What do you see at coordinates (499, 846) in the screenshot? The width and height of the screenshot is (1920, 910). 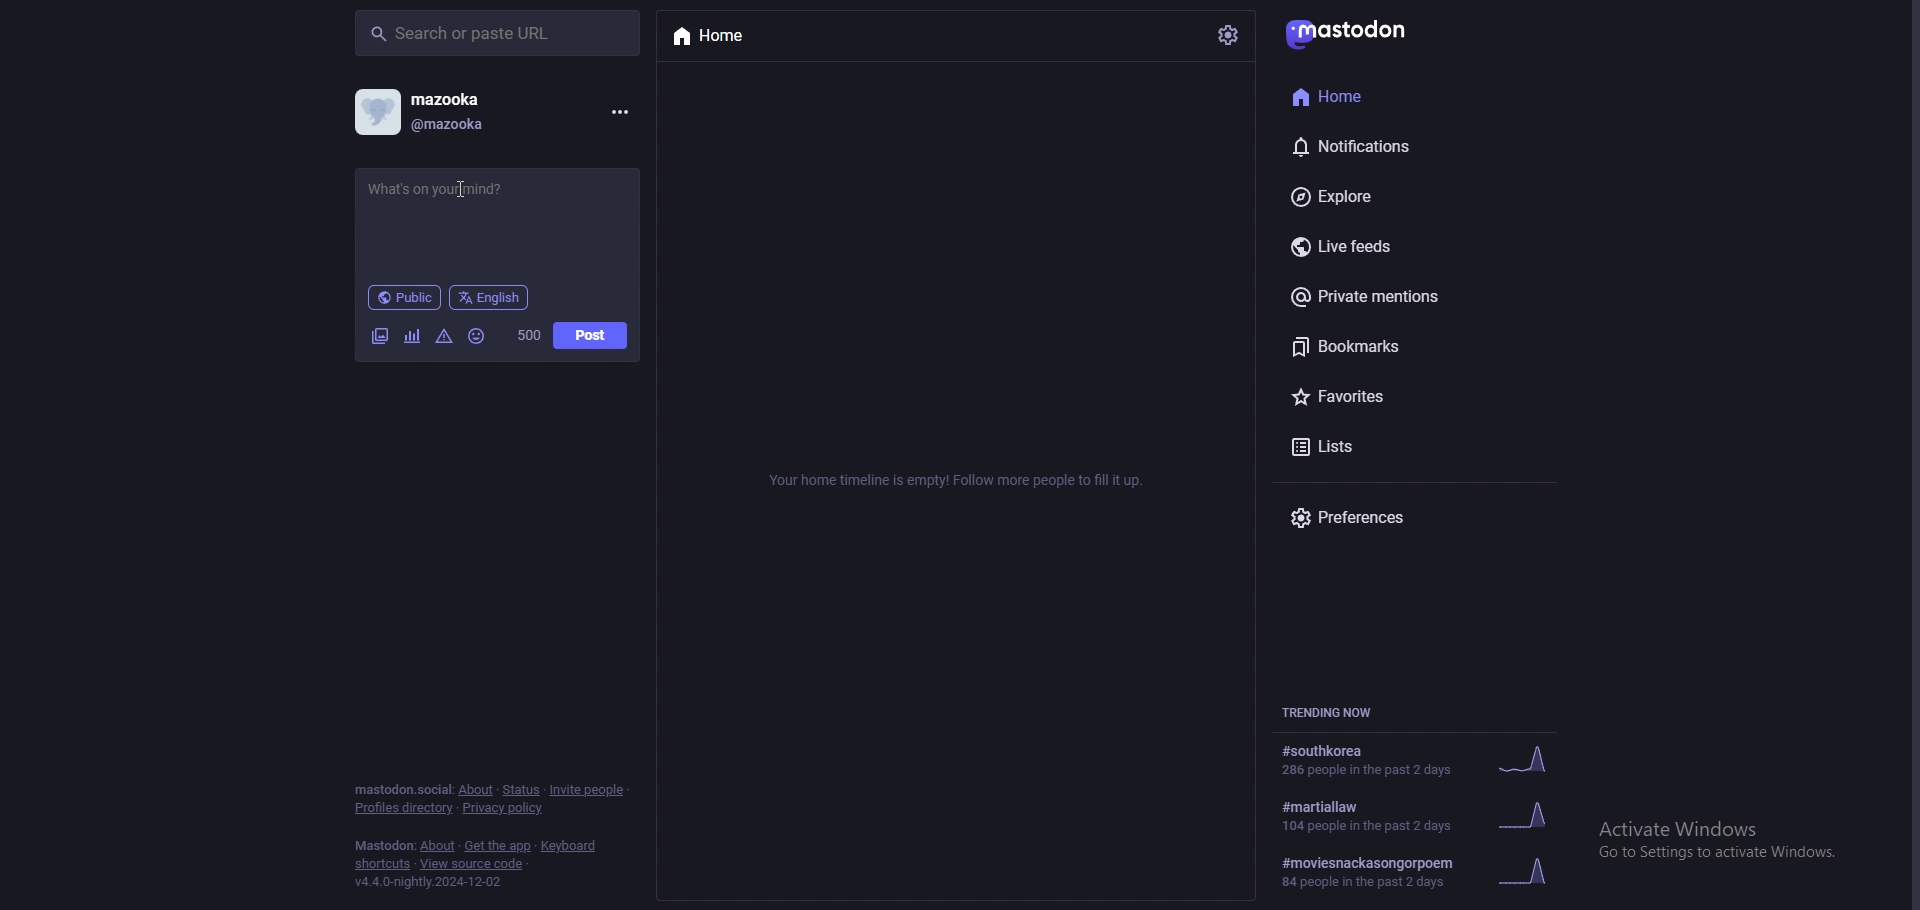 I see `get the app` at bounding box center [499, 846].